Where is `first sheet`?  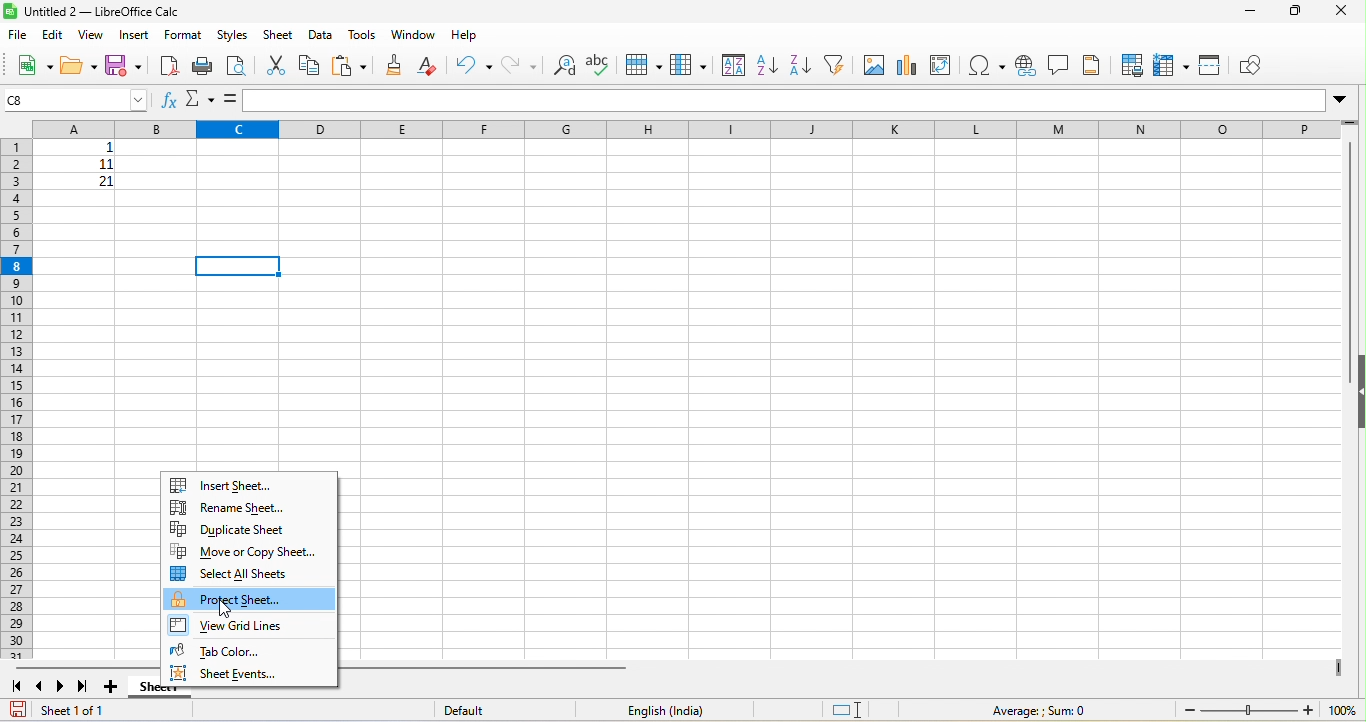 first sheet is located at coordinates (19, 685).